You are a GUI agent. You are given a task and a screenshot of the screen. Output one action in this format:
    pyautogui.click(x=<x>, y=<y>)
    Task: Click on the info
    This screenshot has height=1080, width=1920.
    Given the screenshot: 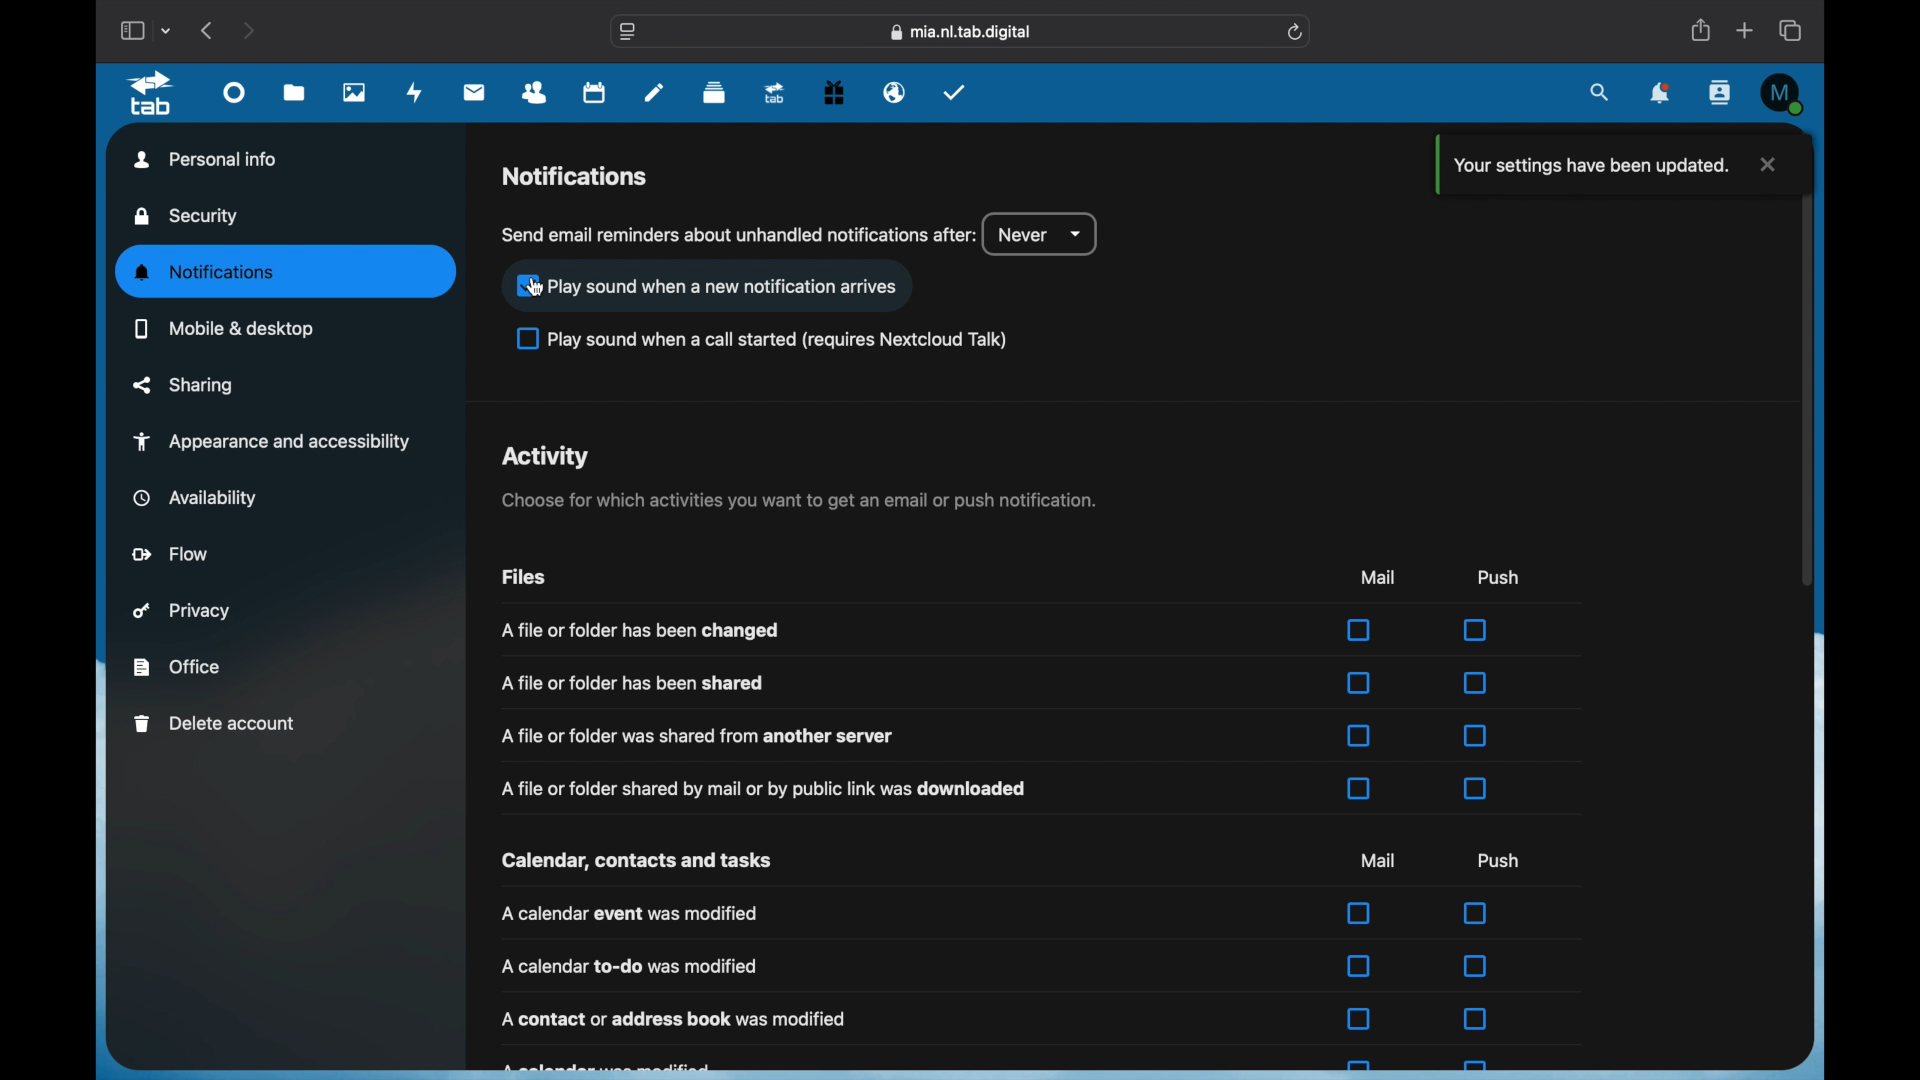 What is the action you would take?
    pyautogui.click(x=640, y=630)
    